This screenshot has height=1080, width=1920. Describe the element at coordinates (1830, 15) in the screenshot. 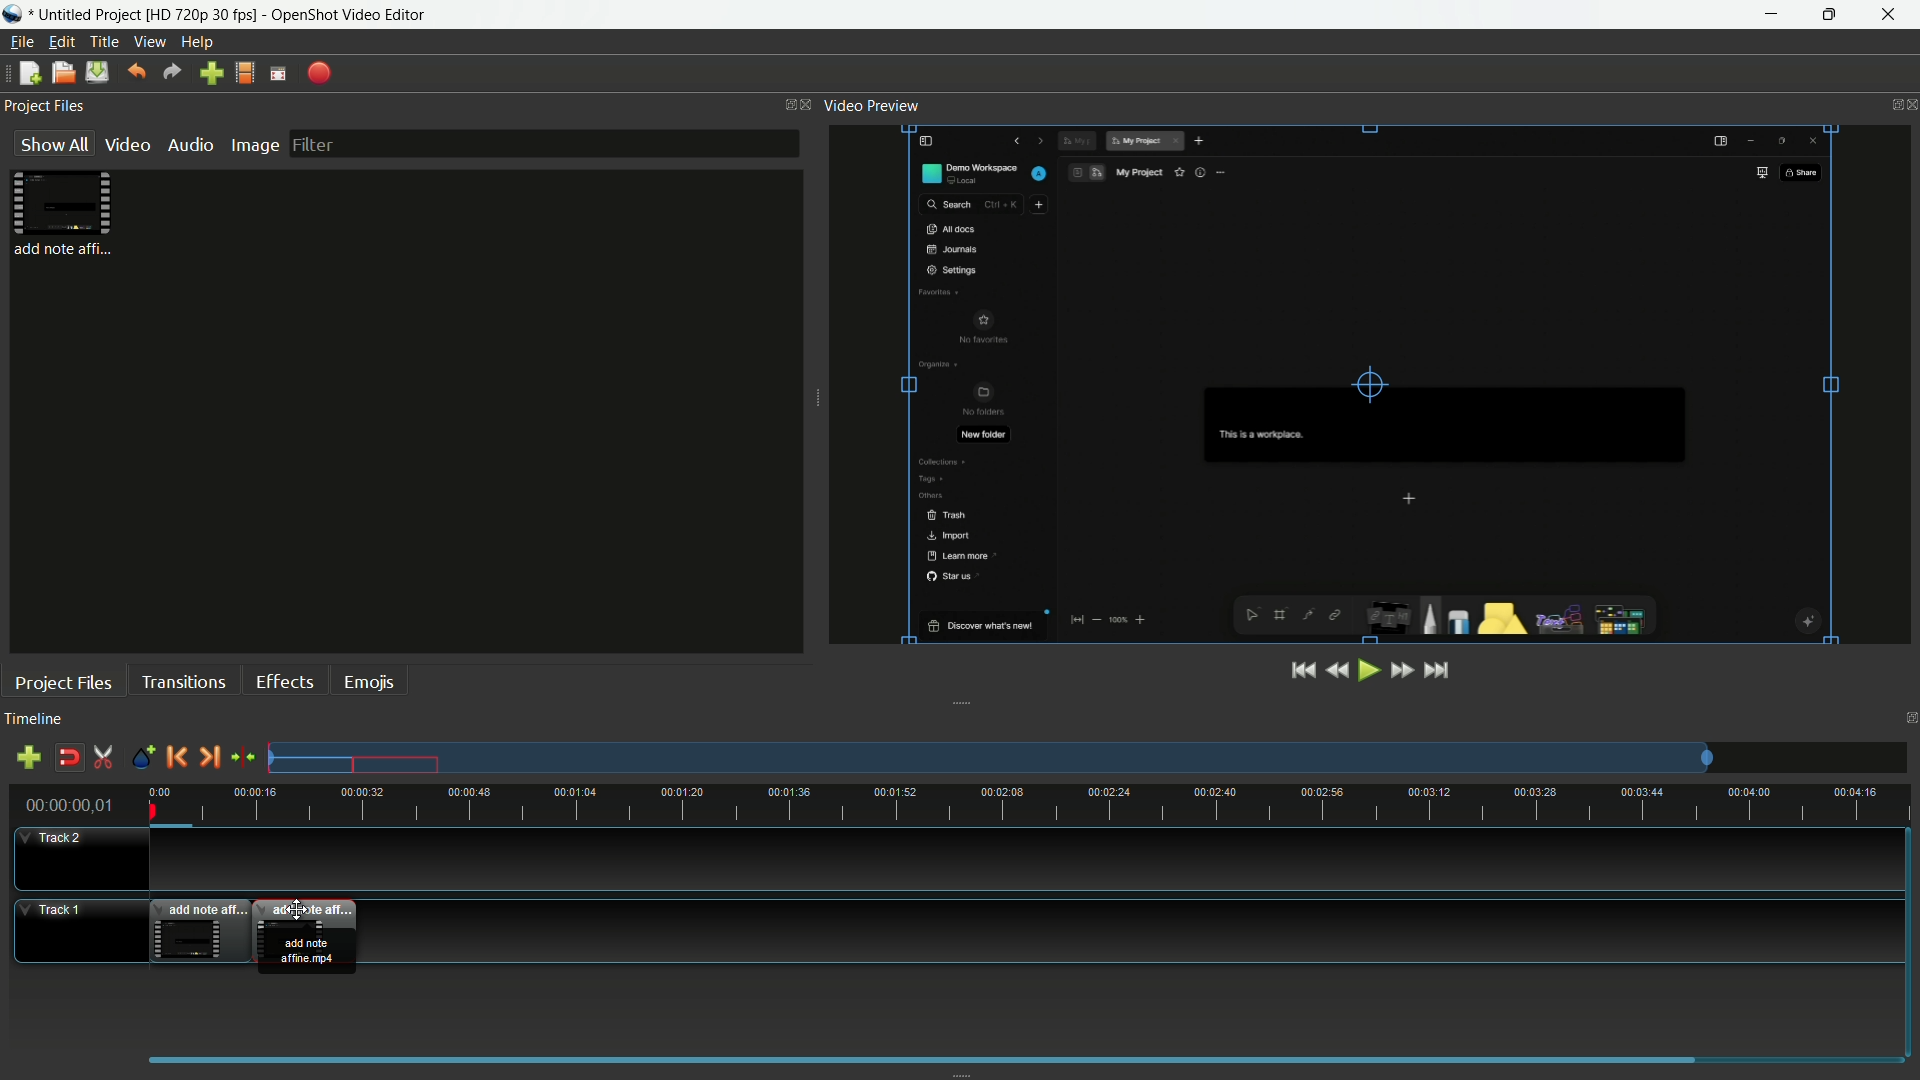

I see `maximize` at that location.